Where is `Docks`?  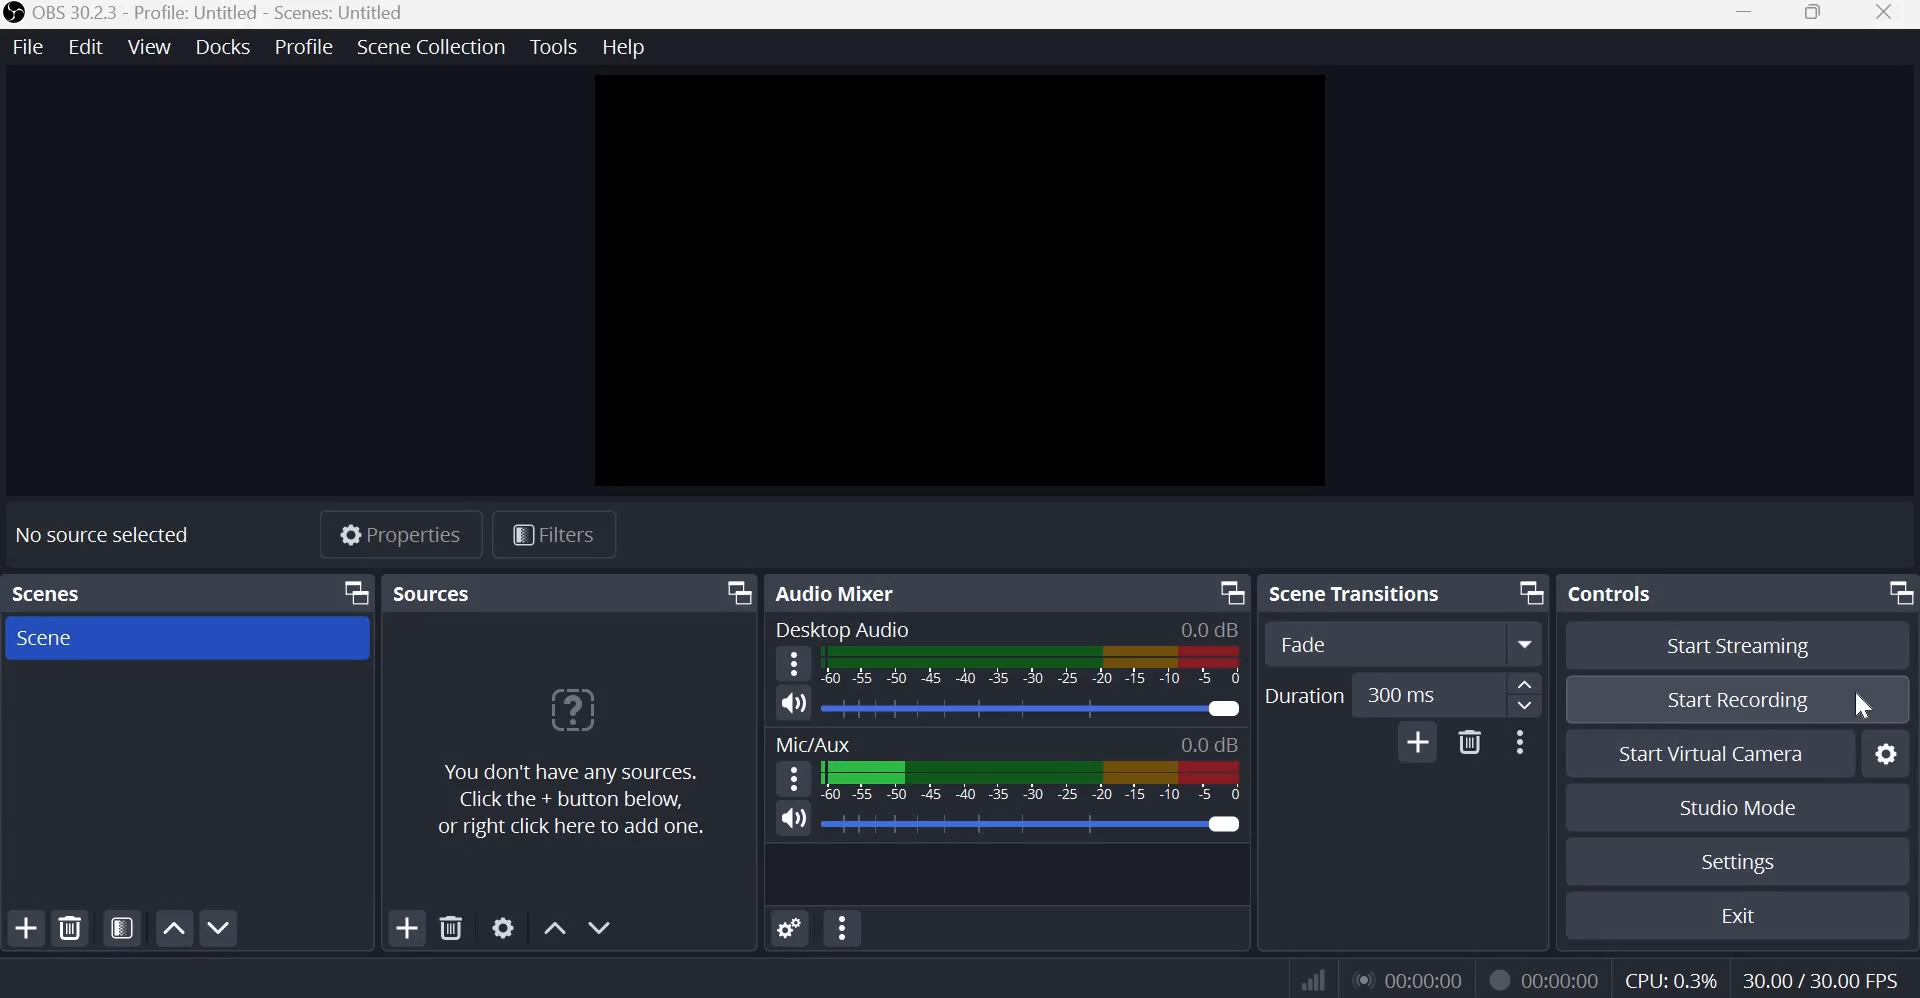
Docks is located at coordinates (221, 47).